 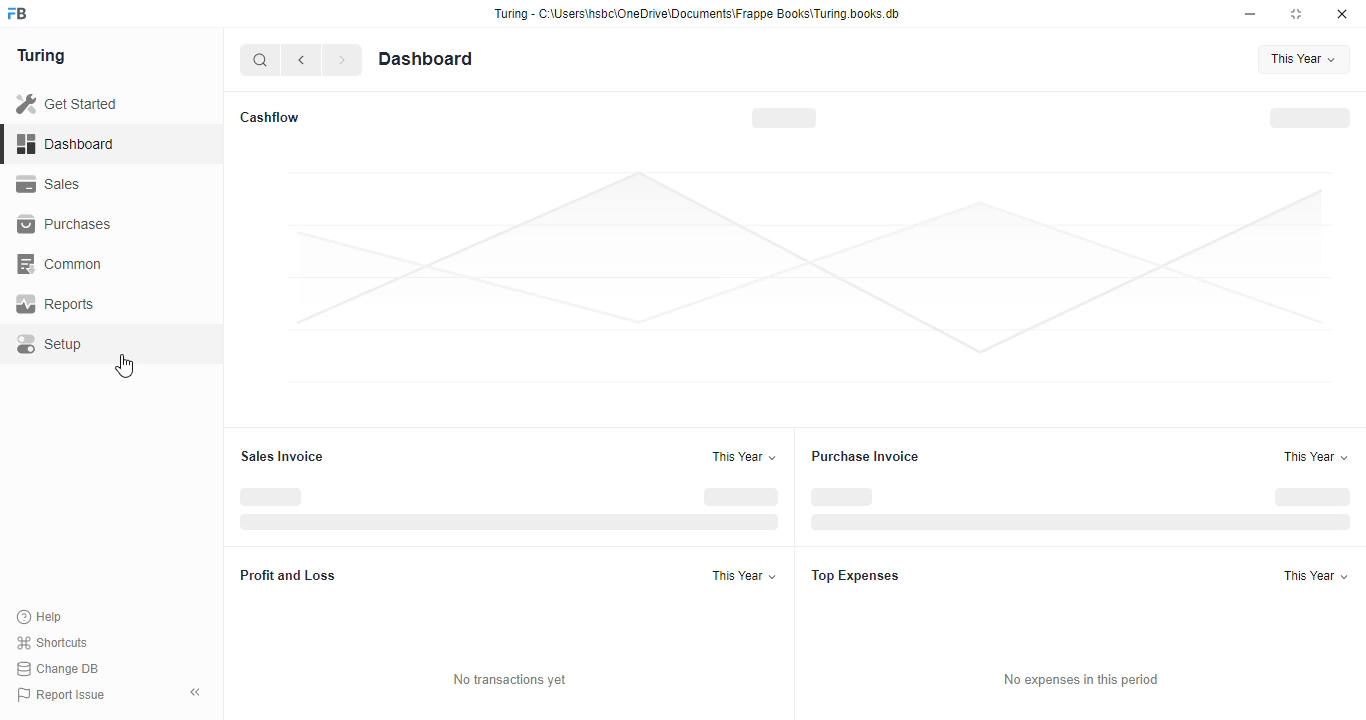 What do you see at coordinates (512, 679) in the screenshot?
I see `no transactions yet` at bounding box center [512, 679].